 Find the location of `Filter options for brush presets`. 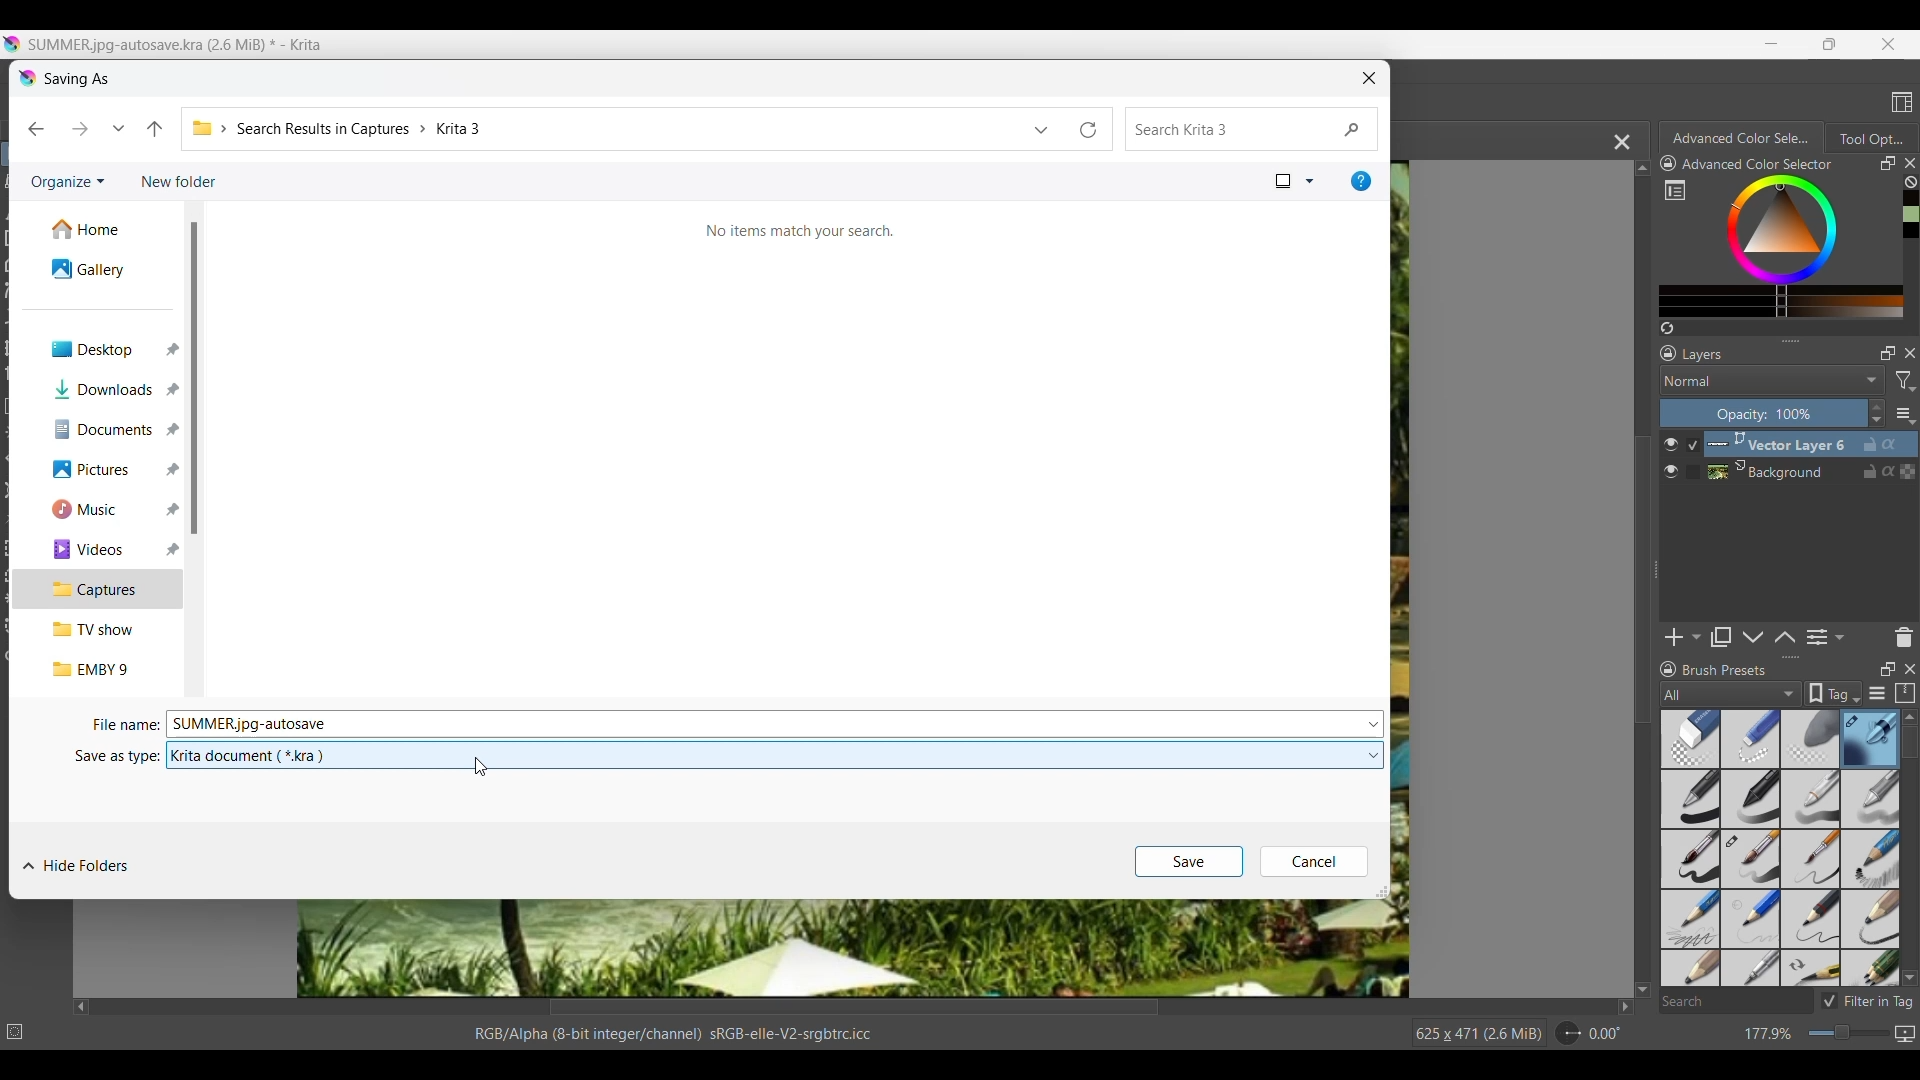

Filter options for brush presets is located at coordinates (1731, 694).